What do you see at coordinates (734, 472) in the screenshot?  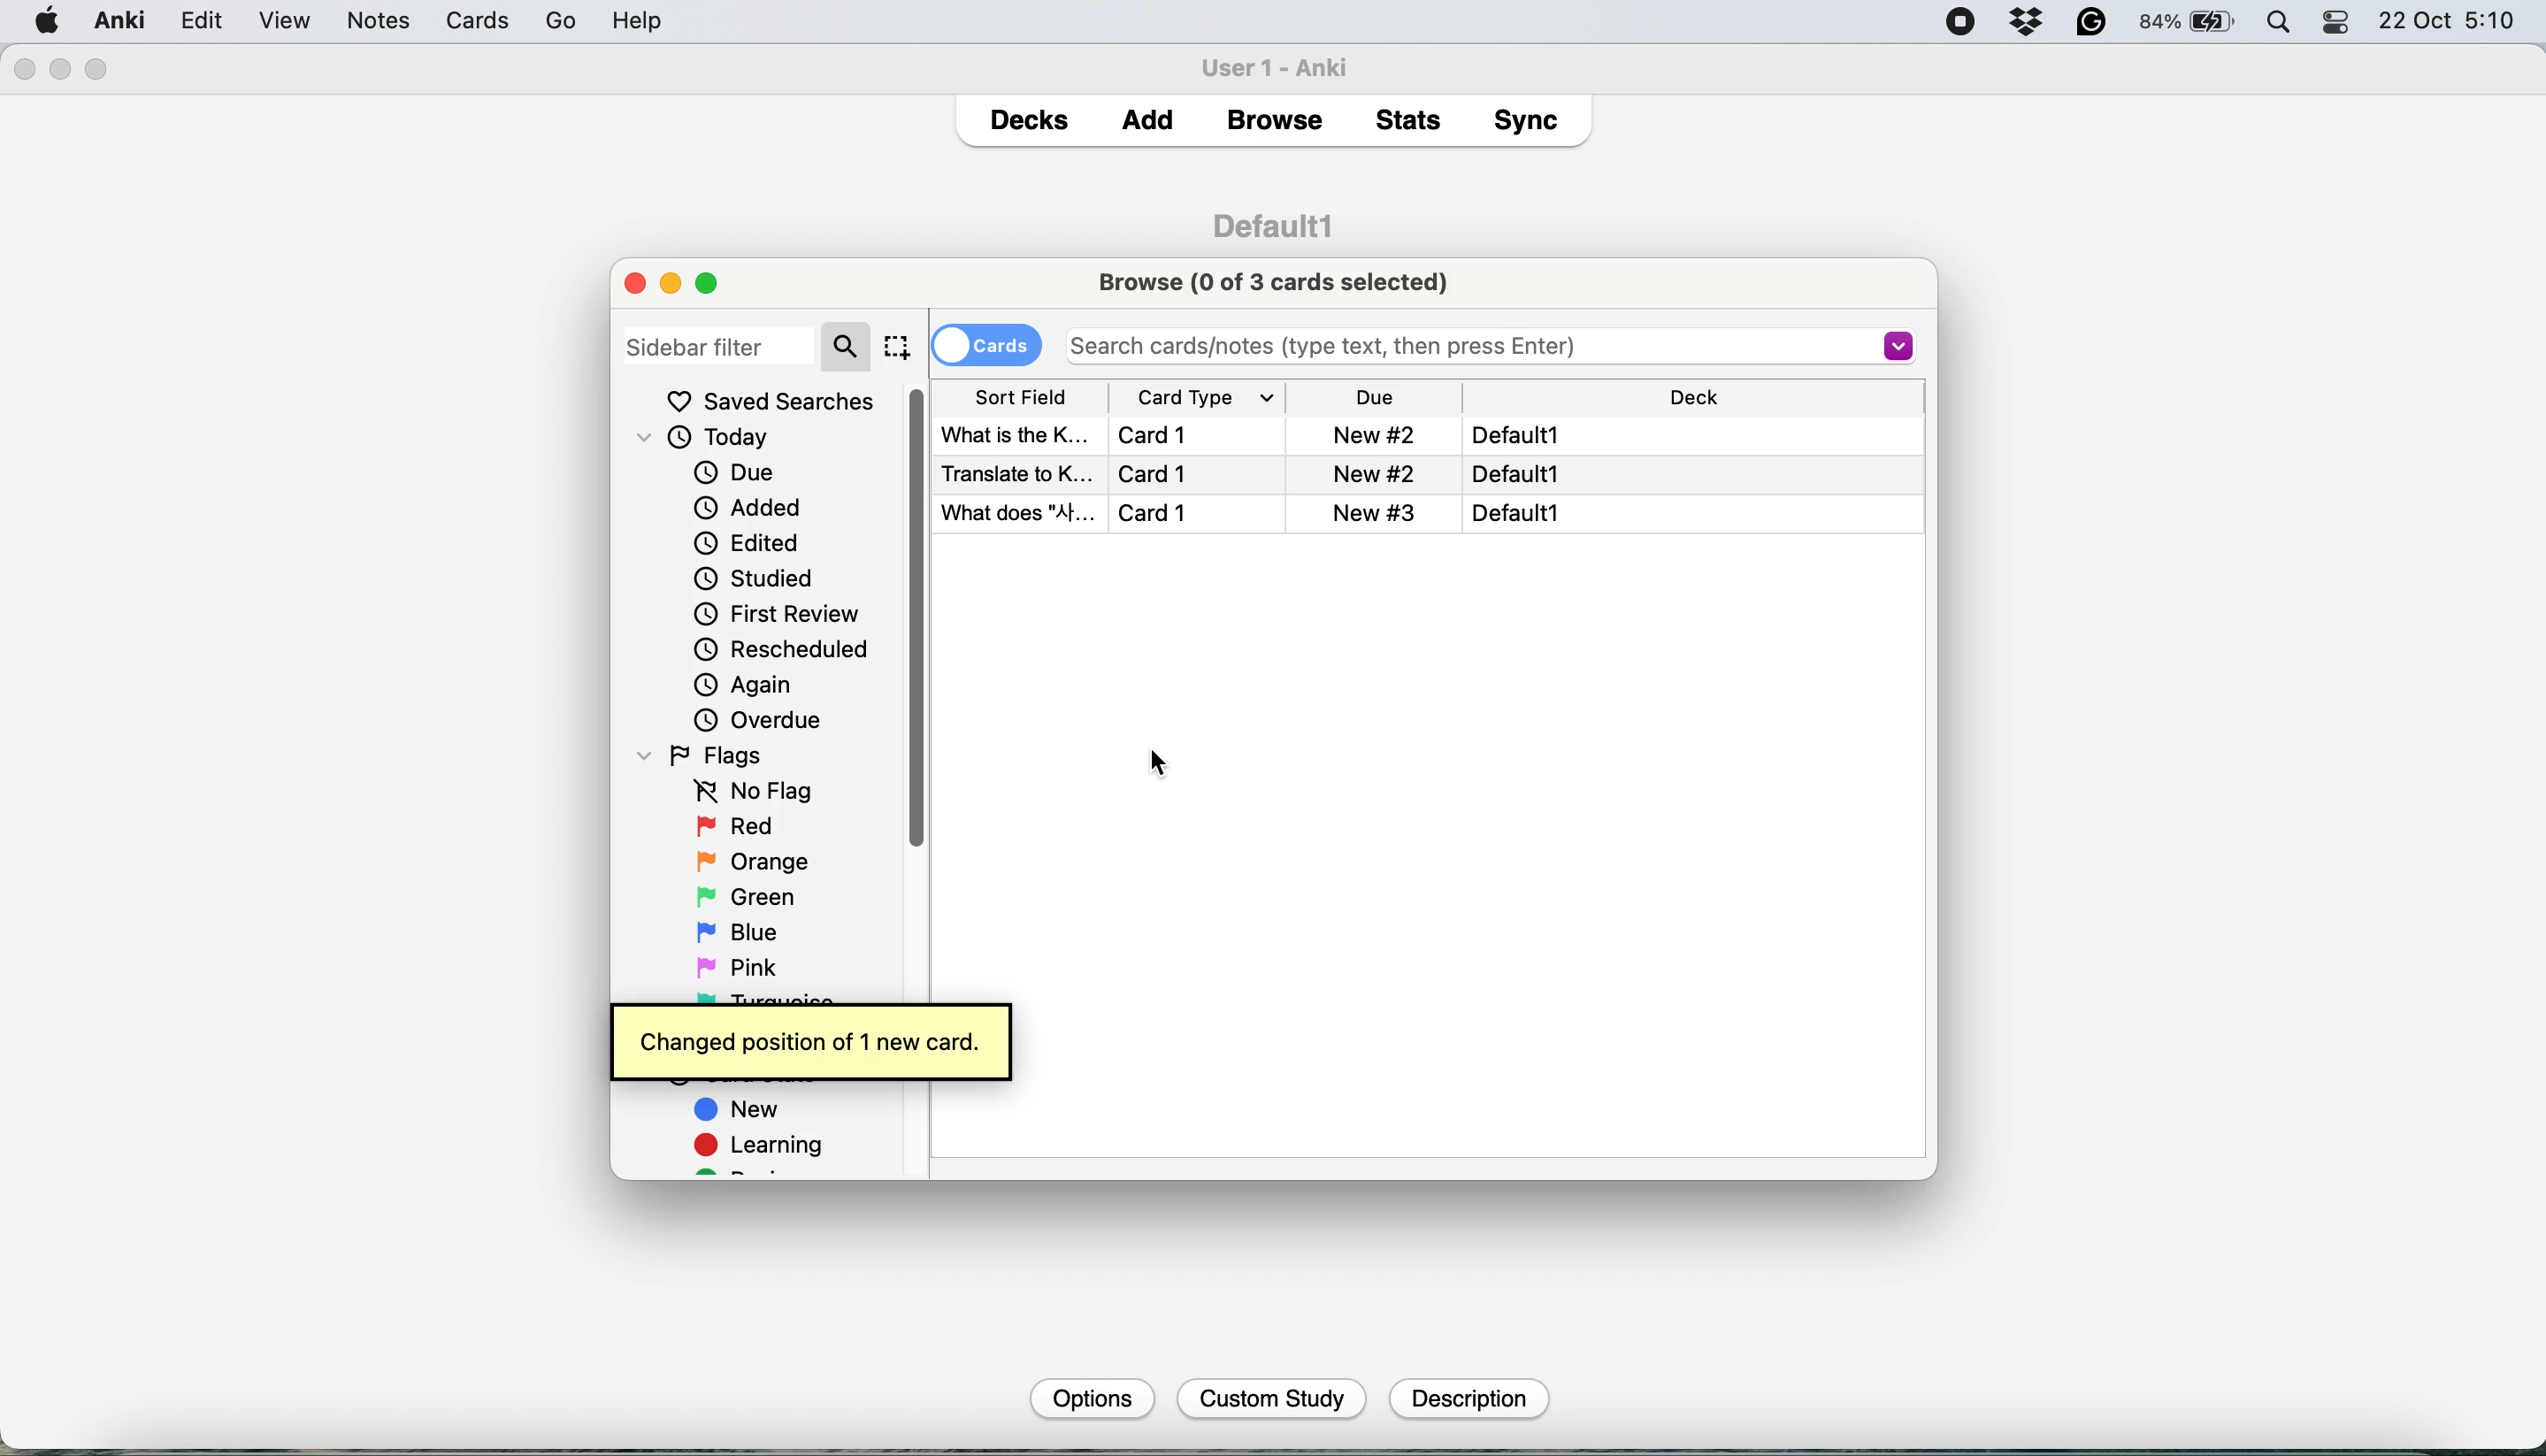 I see `due` at bounding box center [734, 472].